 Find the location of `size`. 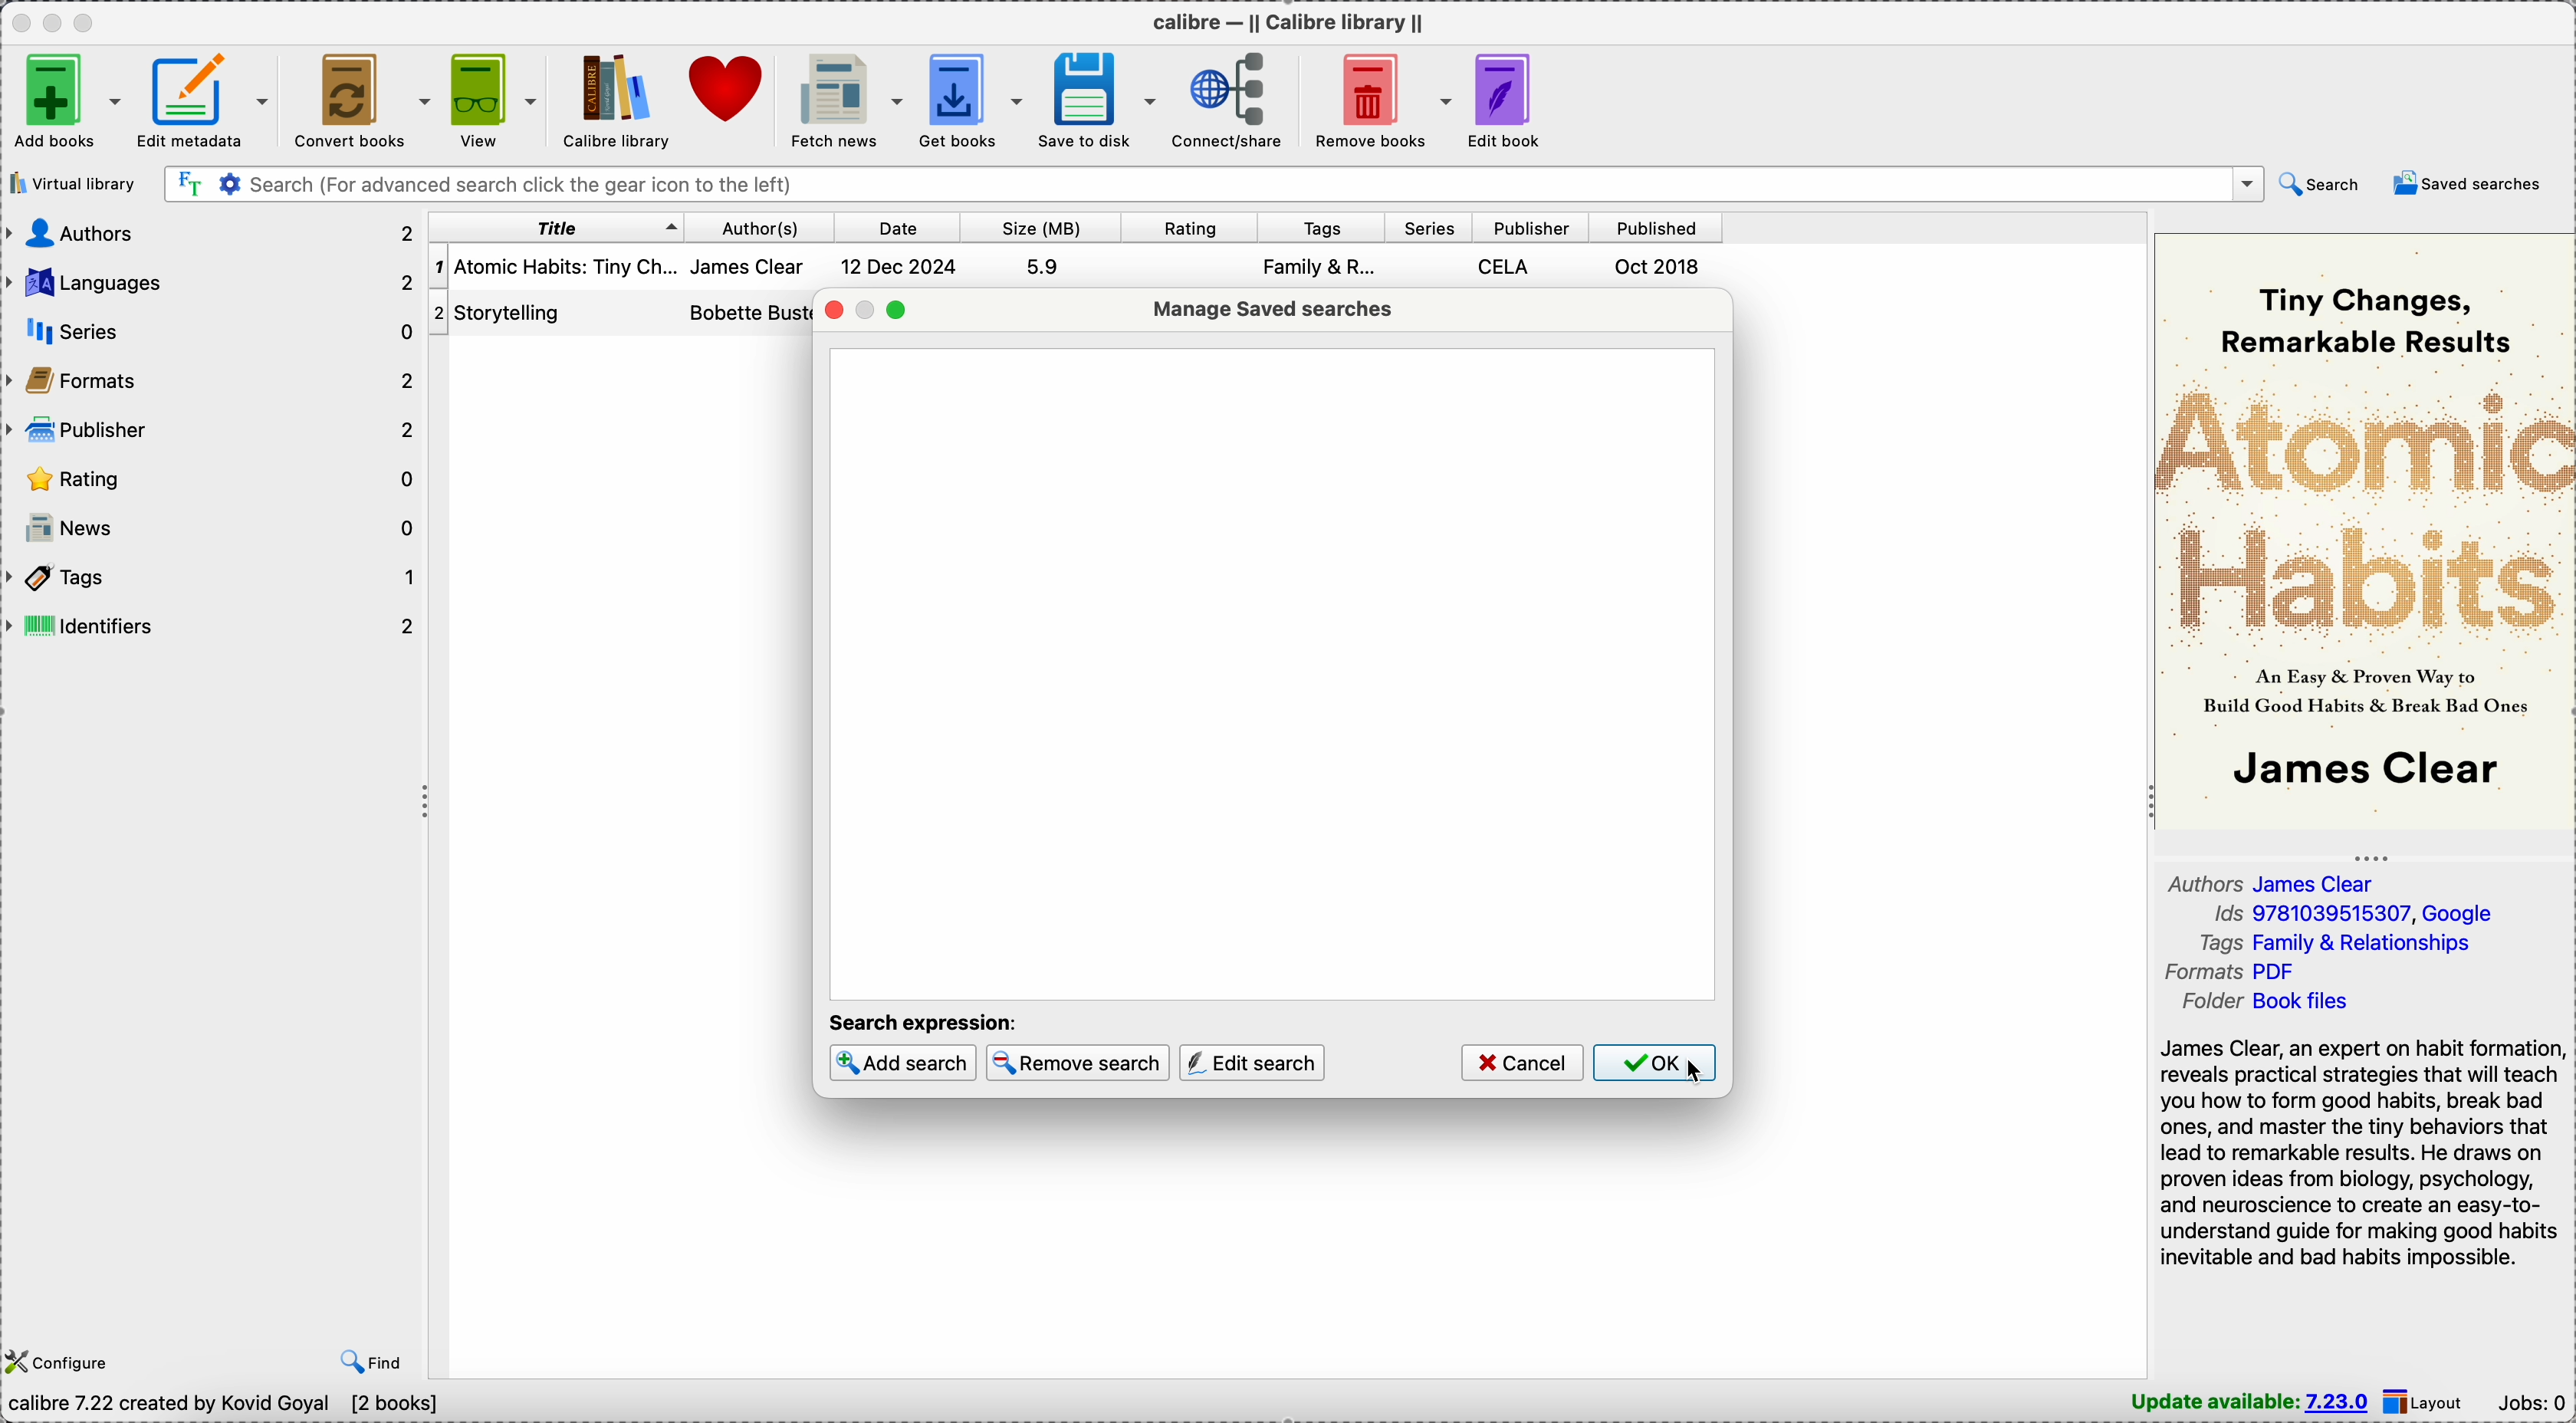

size is located at coordinates (1032, 228).